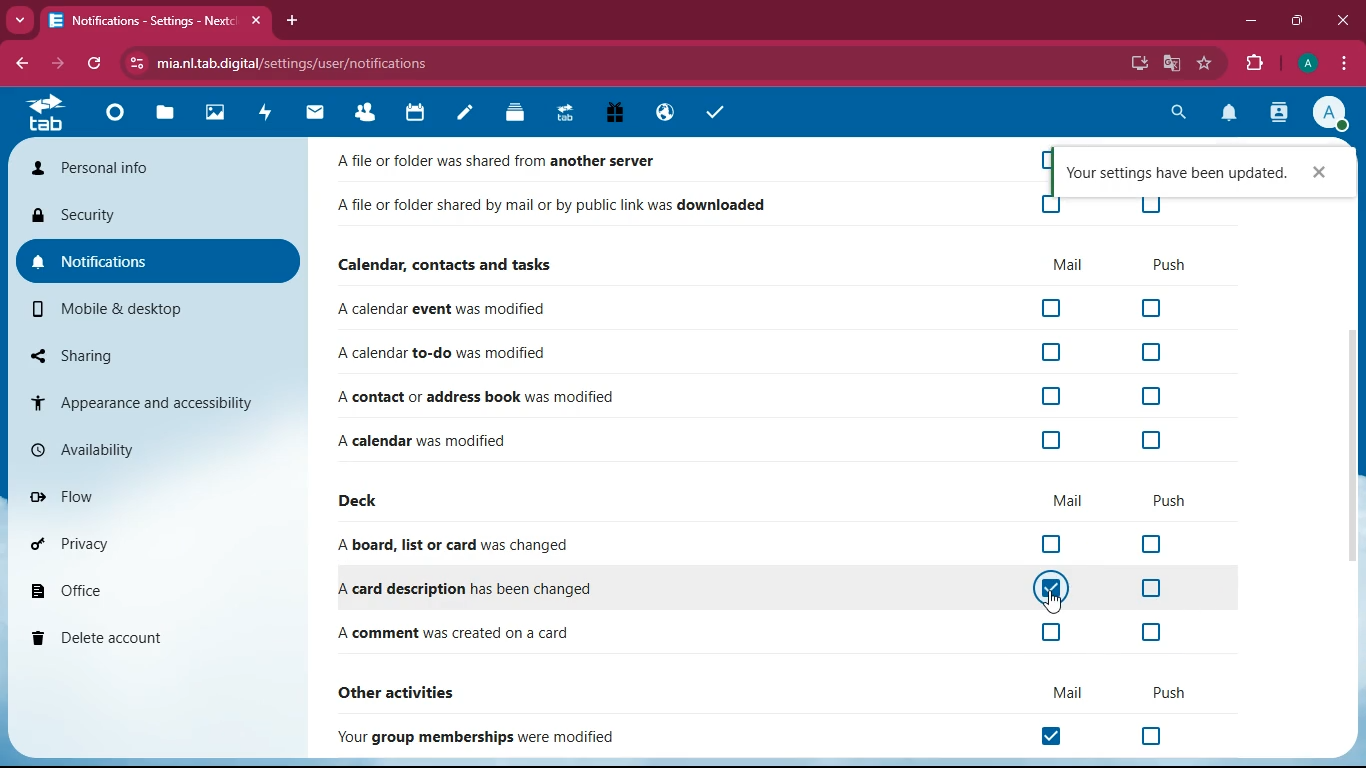 The width and height of the screenshot is (1366, 768). I want to click on Account, so click(1305, 61).